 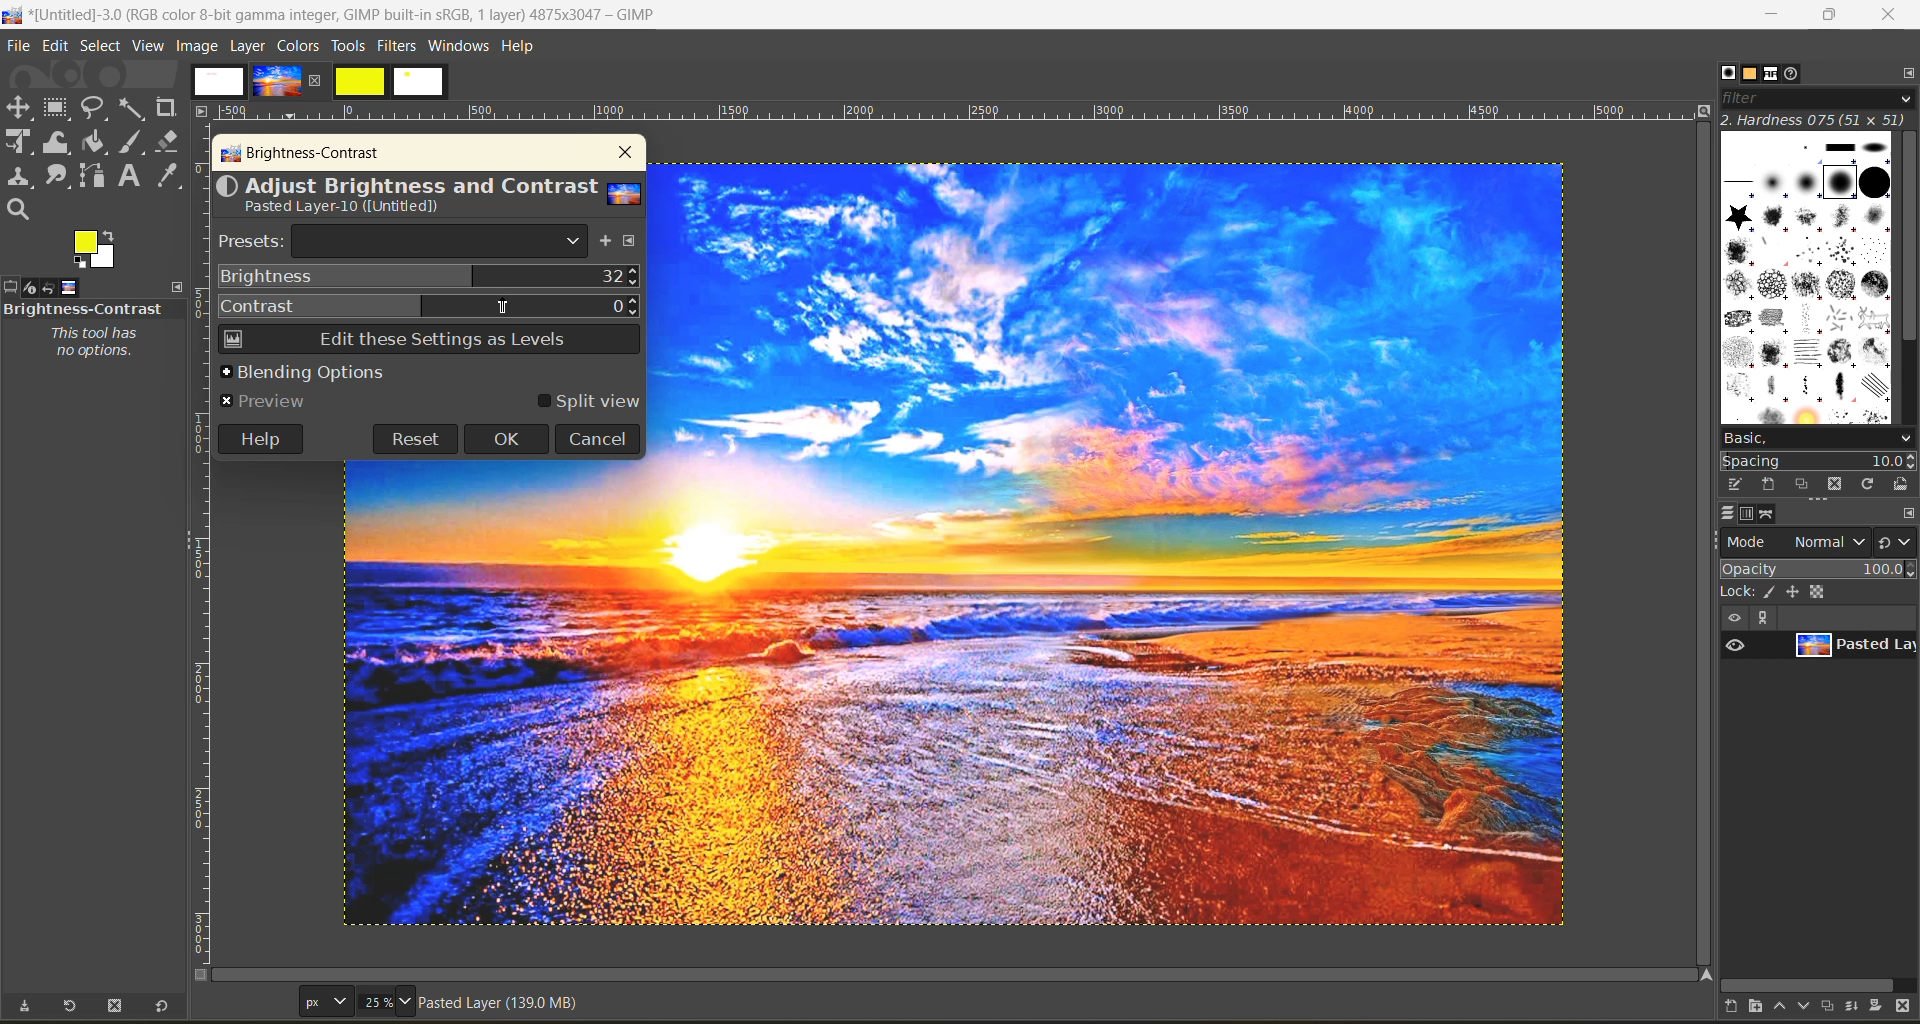 I want to click on create a new brush, so click(x=1766, y=483).